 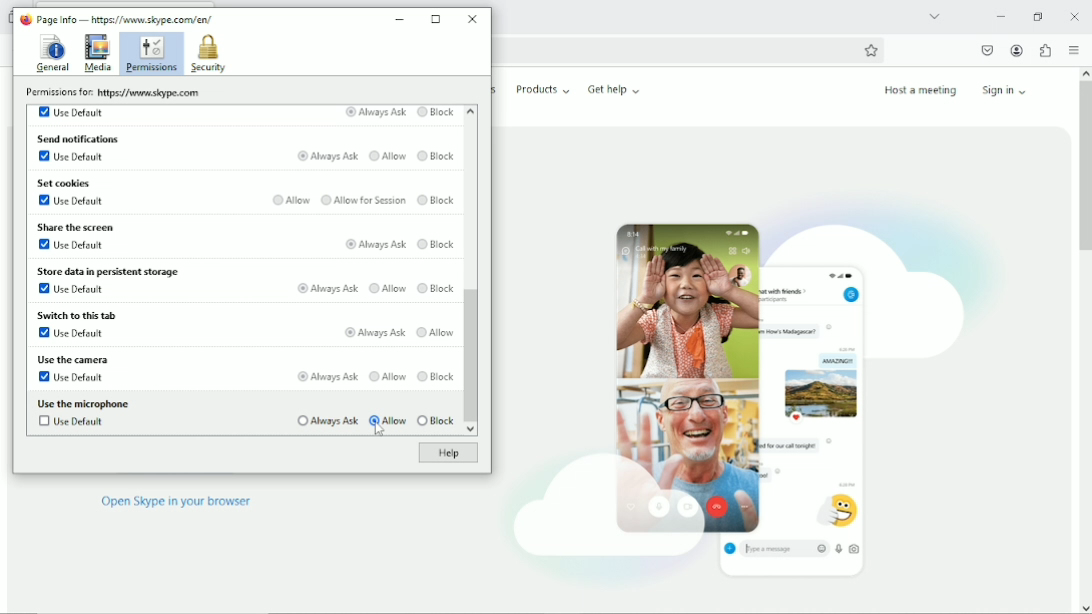 What do you see at coordinates (79, 138) in the screenshot?
I see `Send notifications` at bounding box center [79, 138].